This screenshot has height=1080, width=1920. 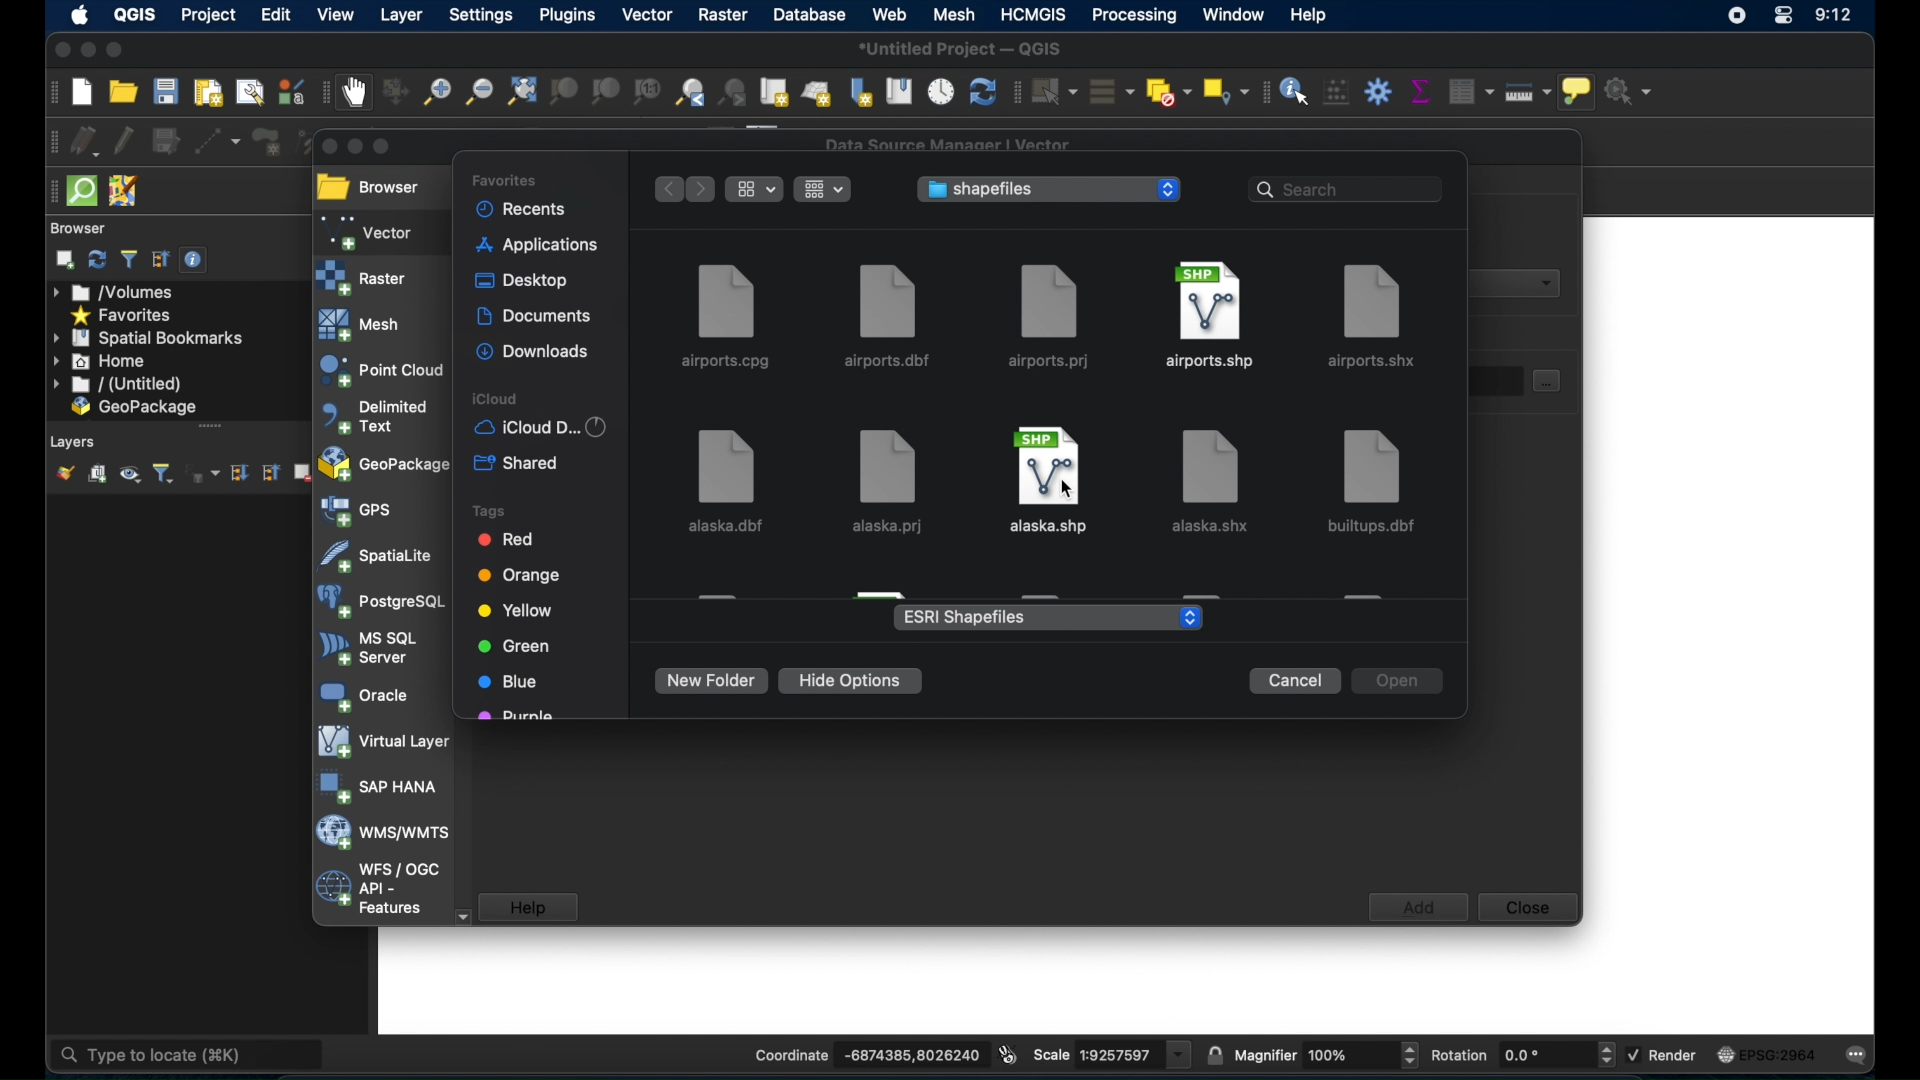 What do you see at coordinates (506, 540) in the screenshot?
I see `red` at bounding box center [506, 540].